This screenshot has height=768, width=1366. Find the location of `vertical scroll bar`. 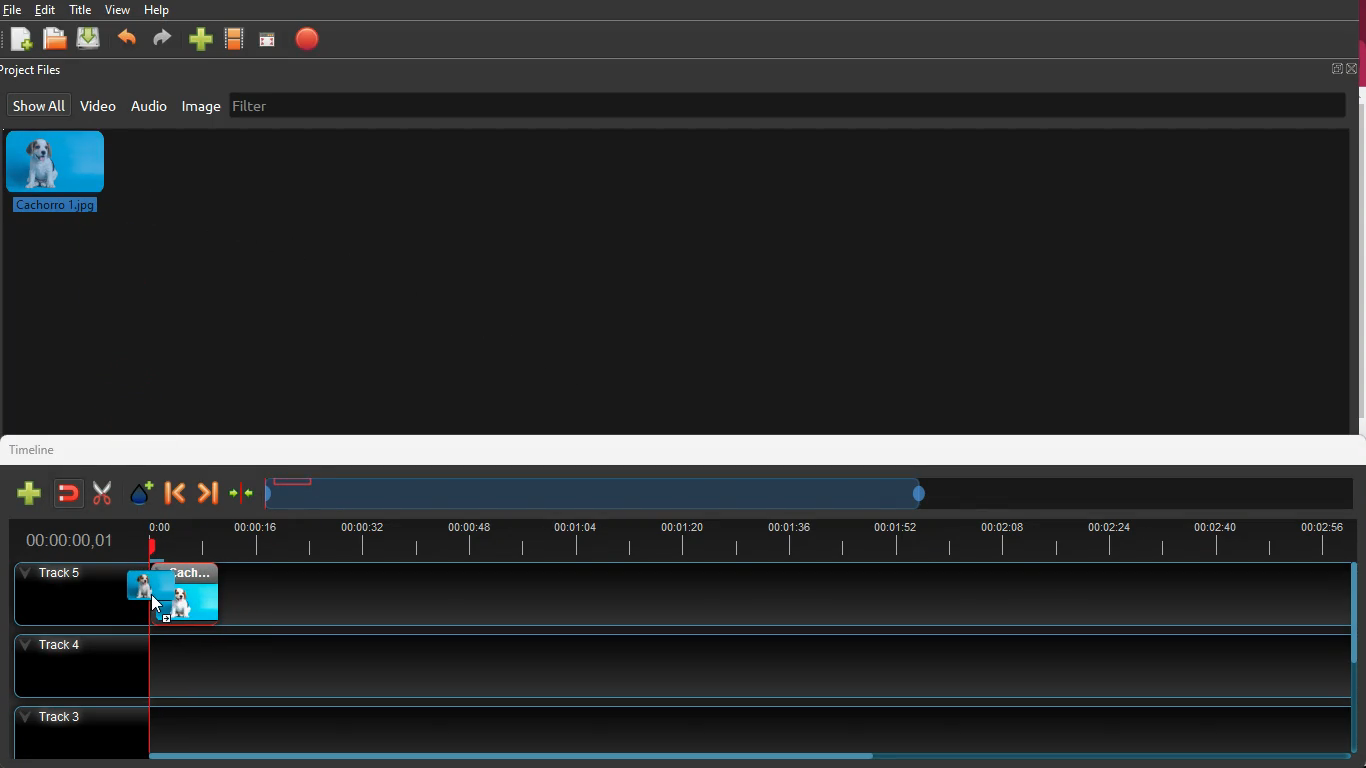

vertical scroll bar is located at coordinates (1357, 260).